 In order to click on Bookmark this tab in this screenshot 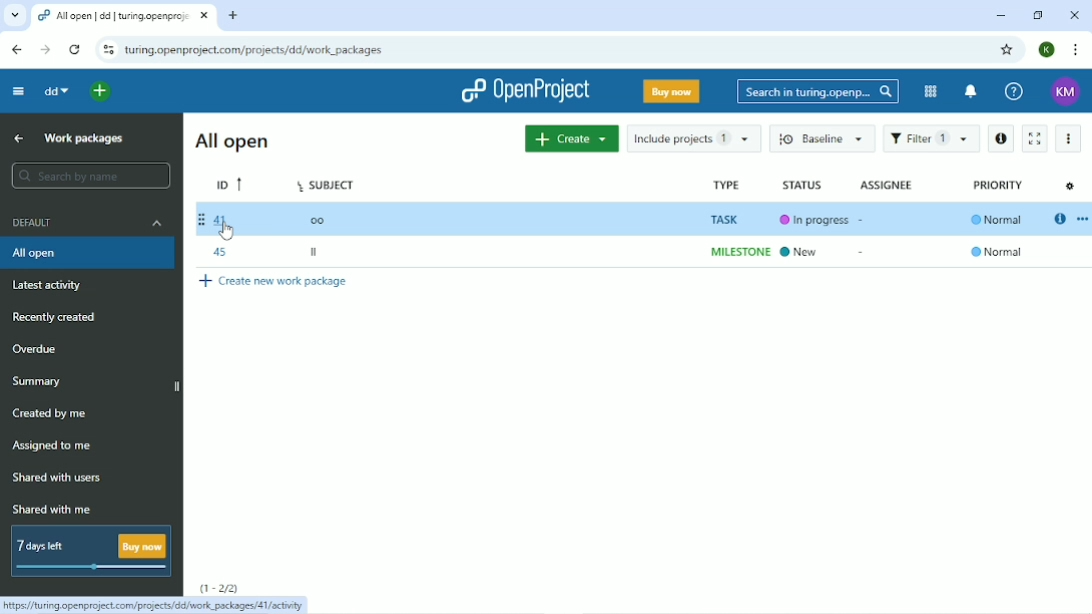, I will do `click(1006, 50)`.